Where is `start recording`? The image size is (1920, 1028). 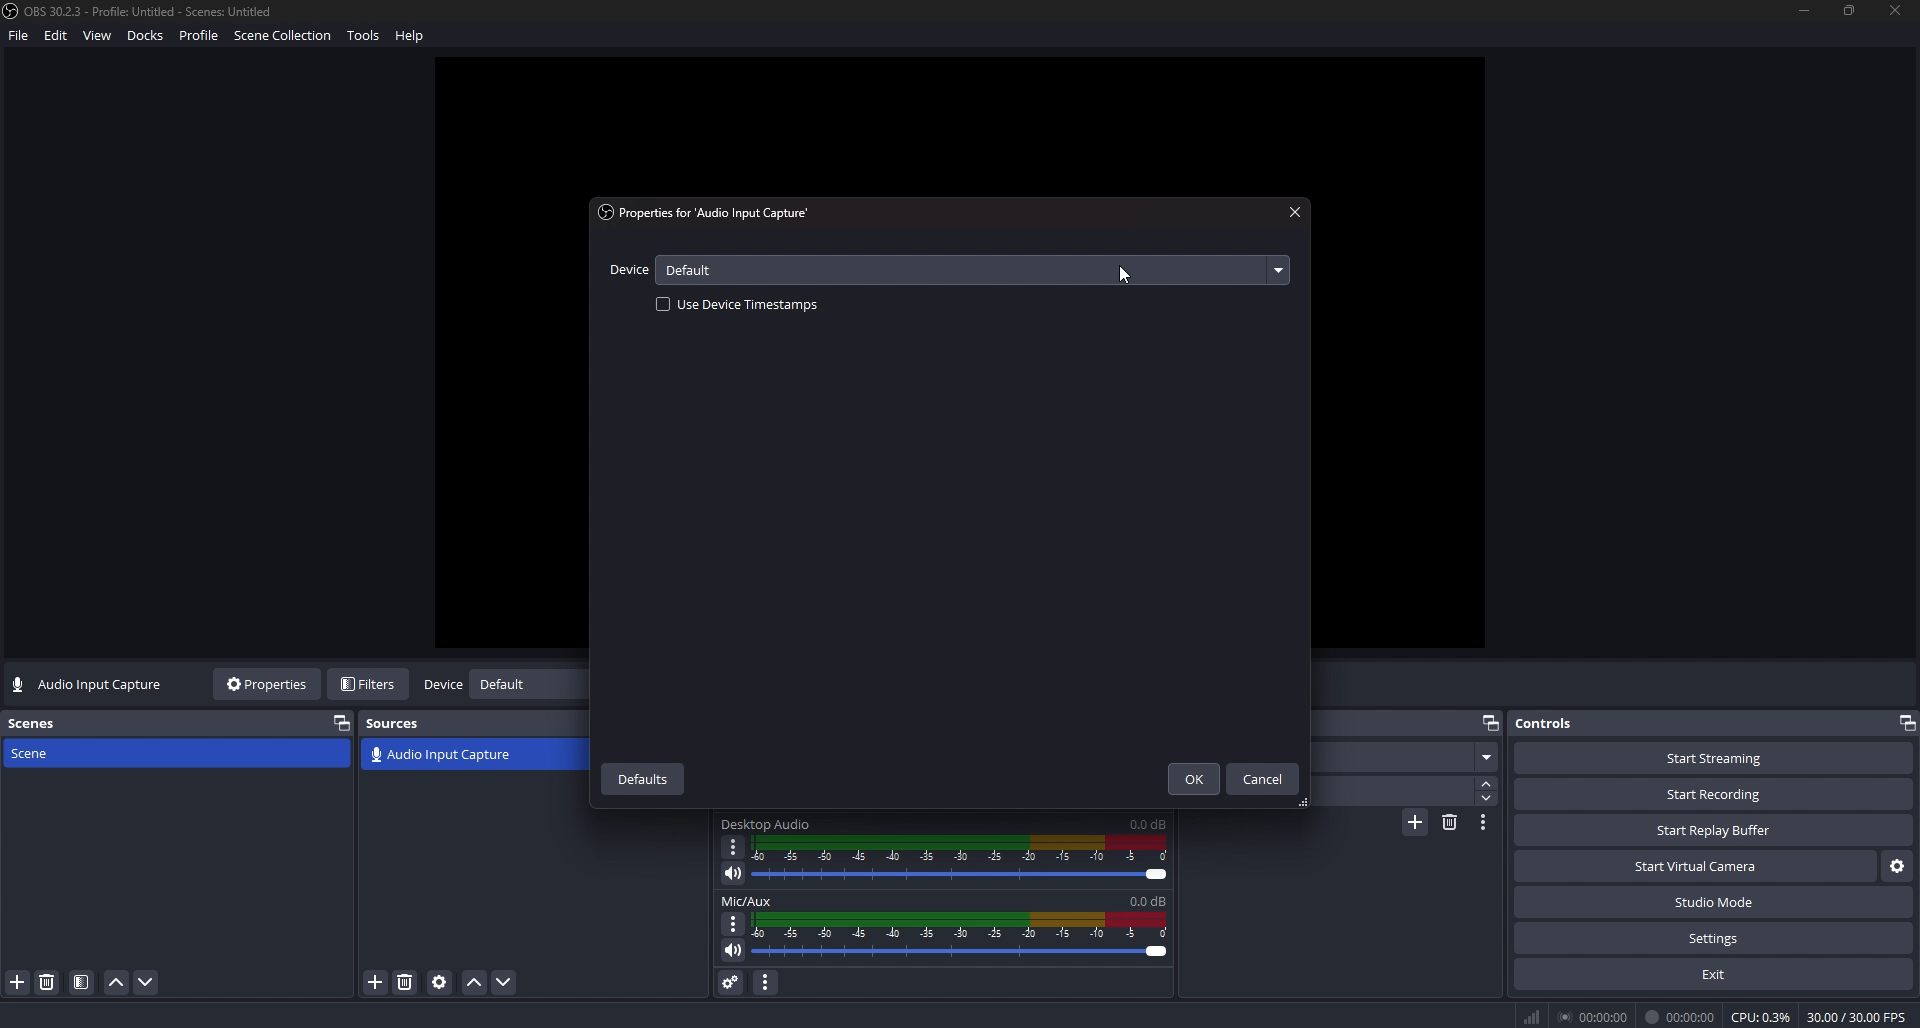
start recording is located at coordinates (1714, 794).